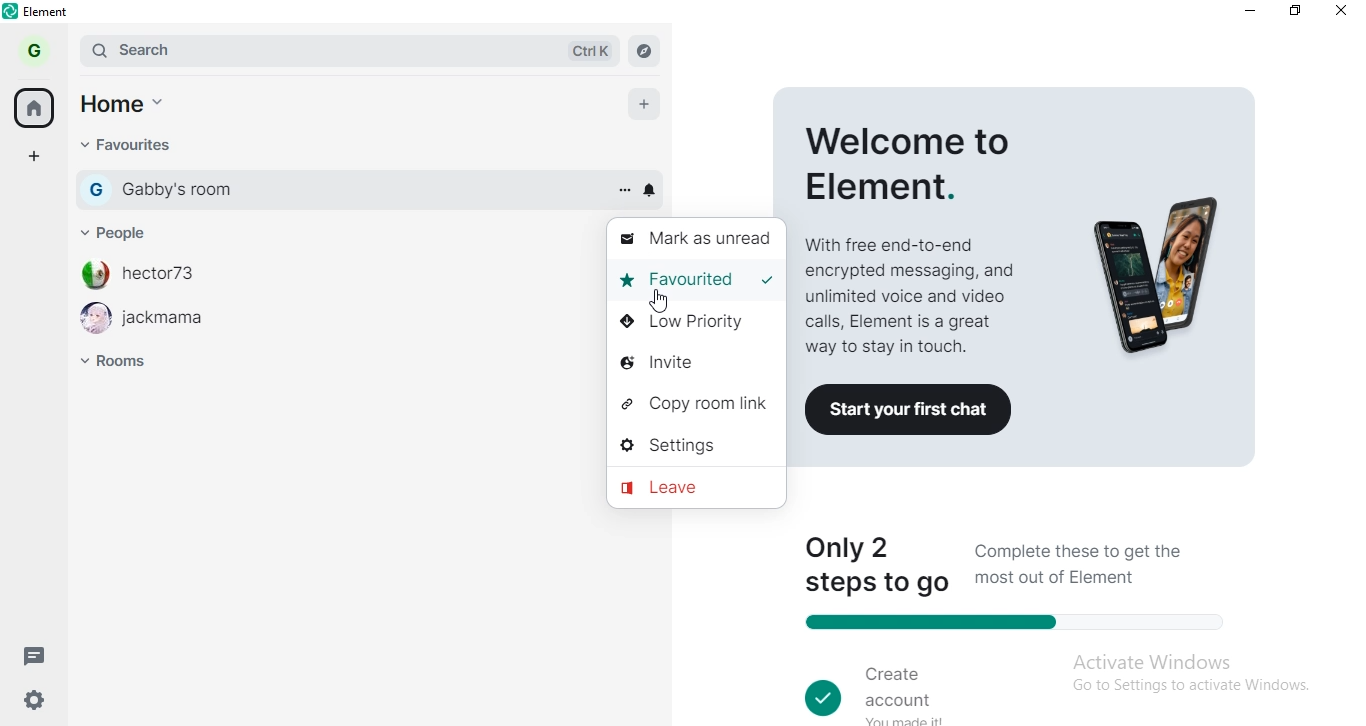  Describe the element at coordinates (1159, 277) in the screenshot. I see `image` at that location.